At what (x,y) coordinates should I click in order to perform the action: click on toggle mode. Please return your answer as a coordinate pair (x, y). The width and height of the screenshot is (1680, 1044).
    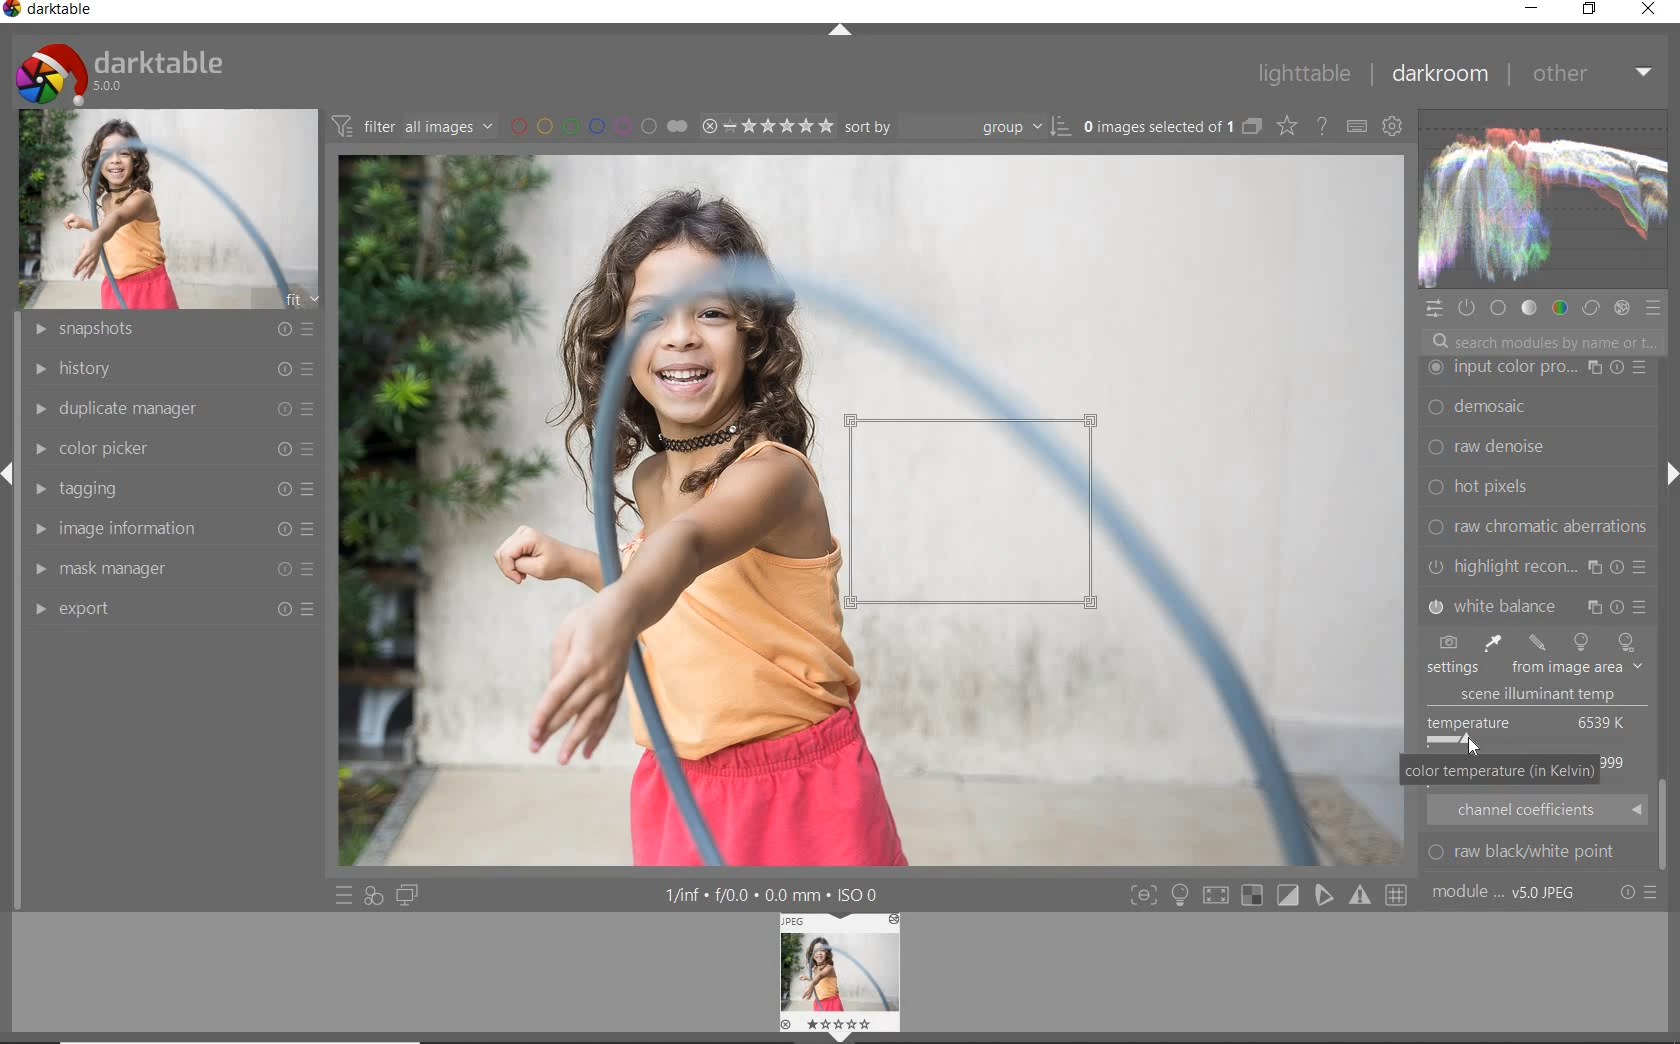
    Looking at the image, I should click on (1142, 895).